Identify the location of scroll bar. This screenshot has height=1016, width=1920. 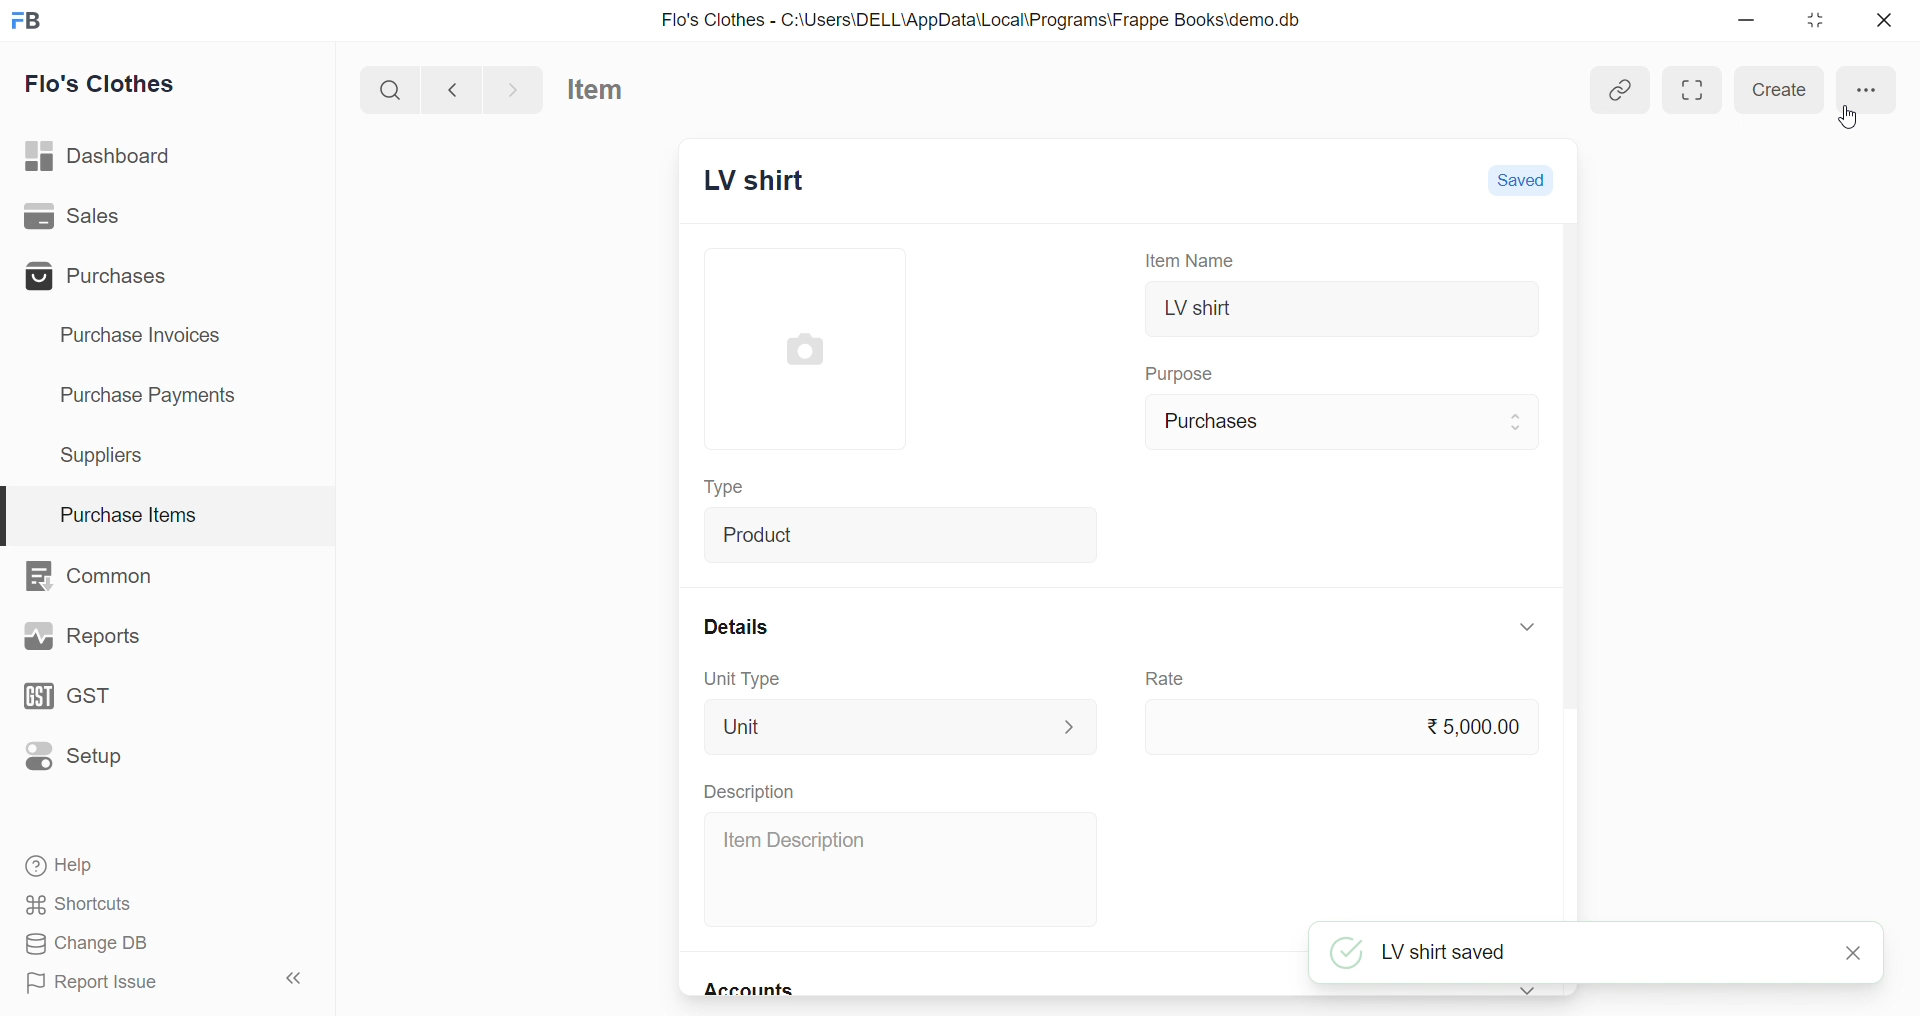
(1578, 575).